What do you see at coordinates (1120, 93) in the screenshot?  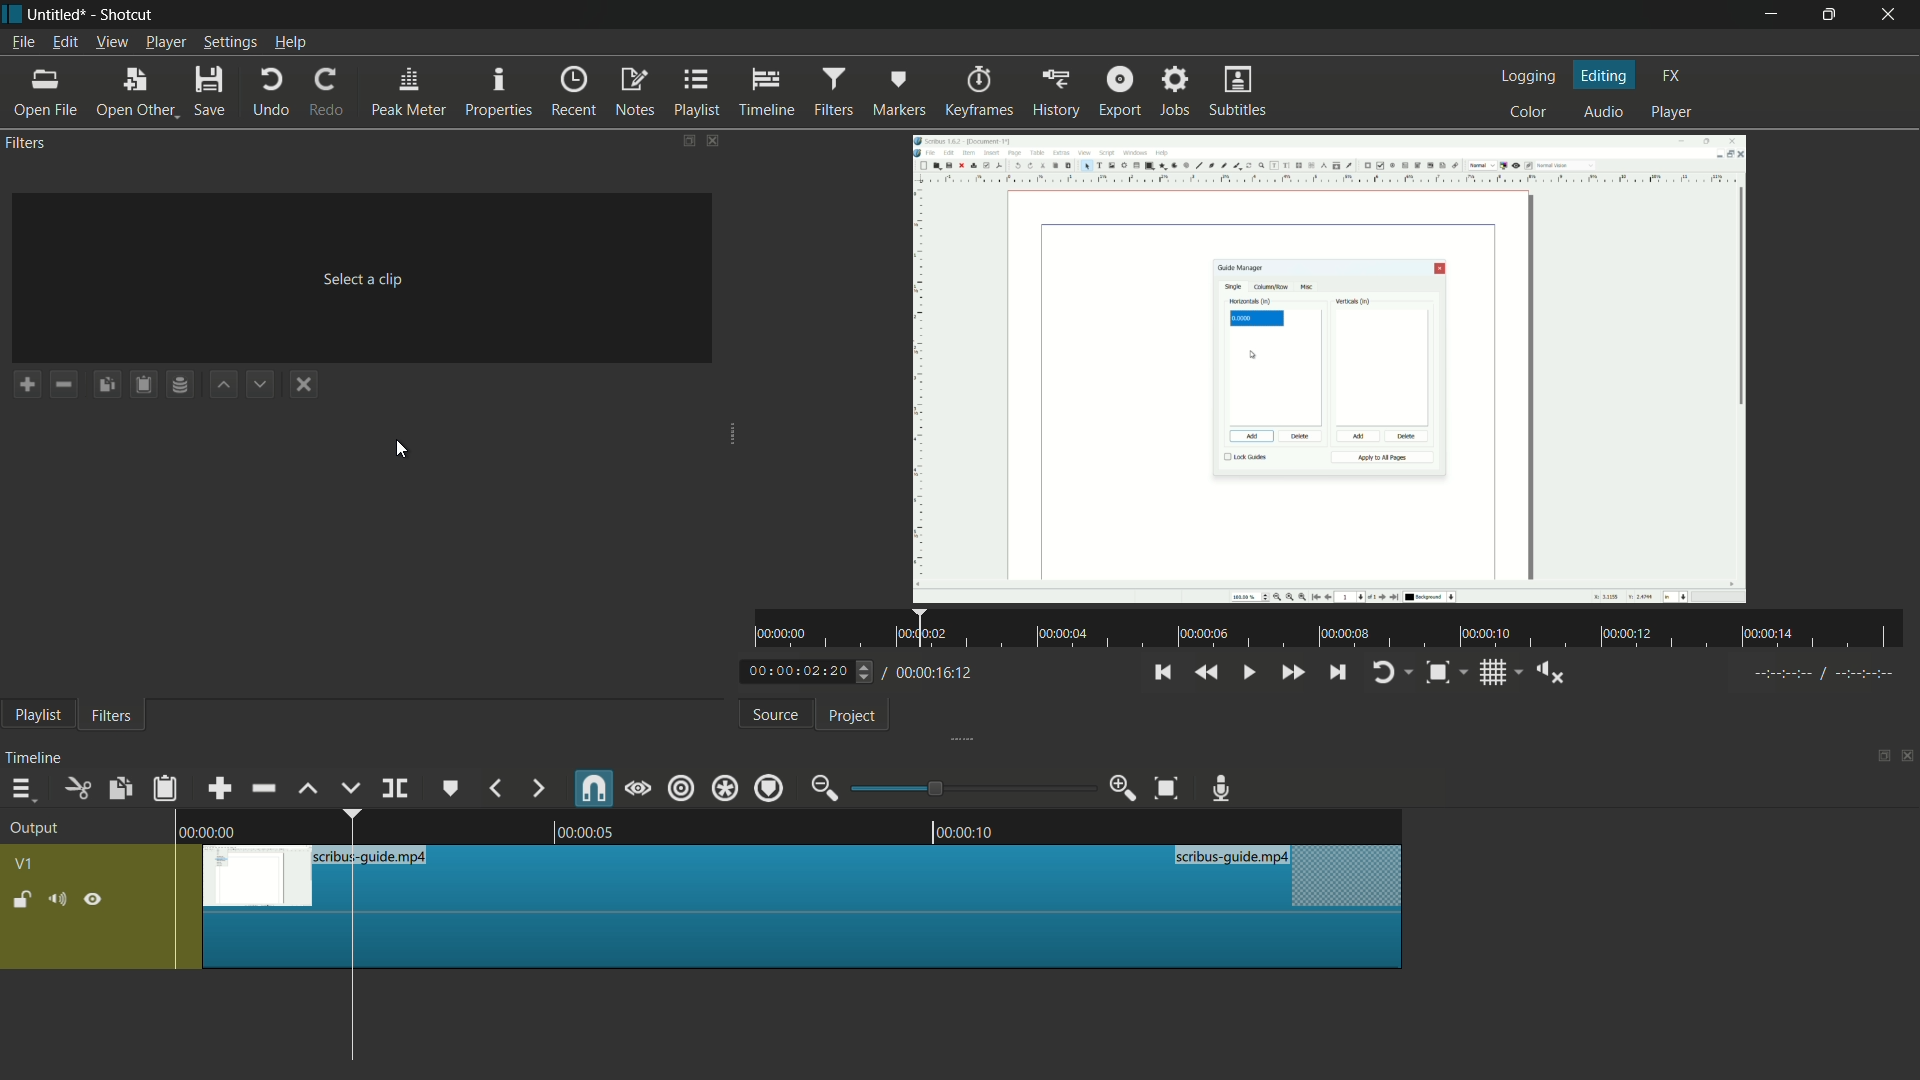 I see `export` at bounding box center [1120, 93].